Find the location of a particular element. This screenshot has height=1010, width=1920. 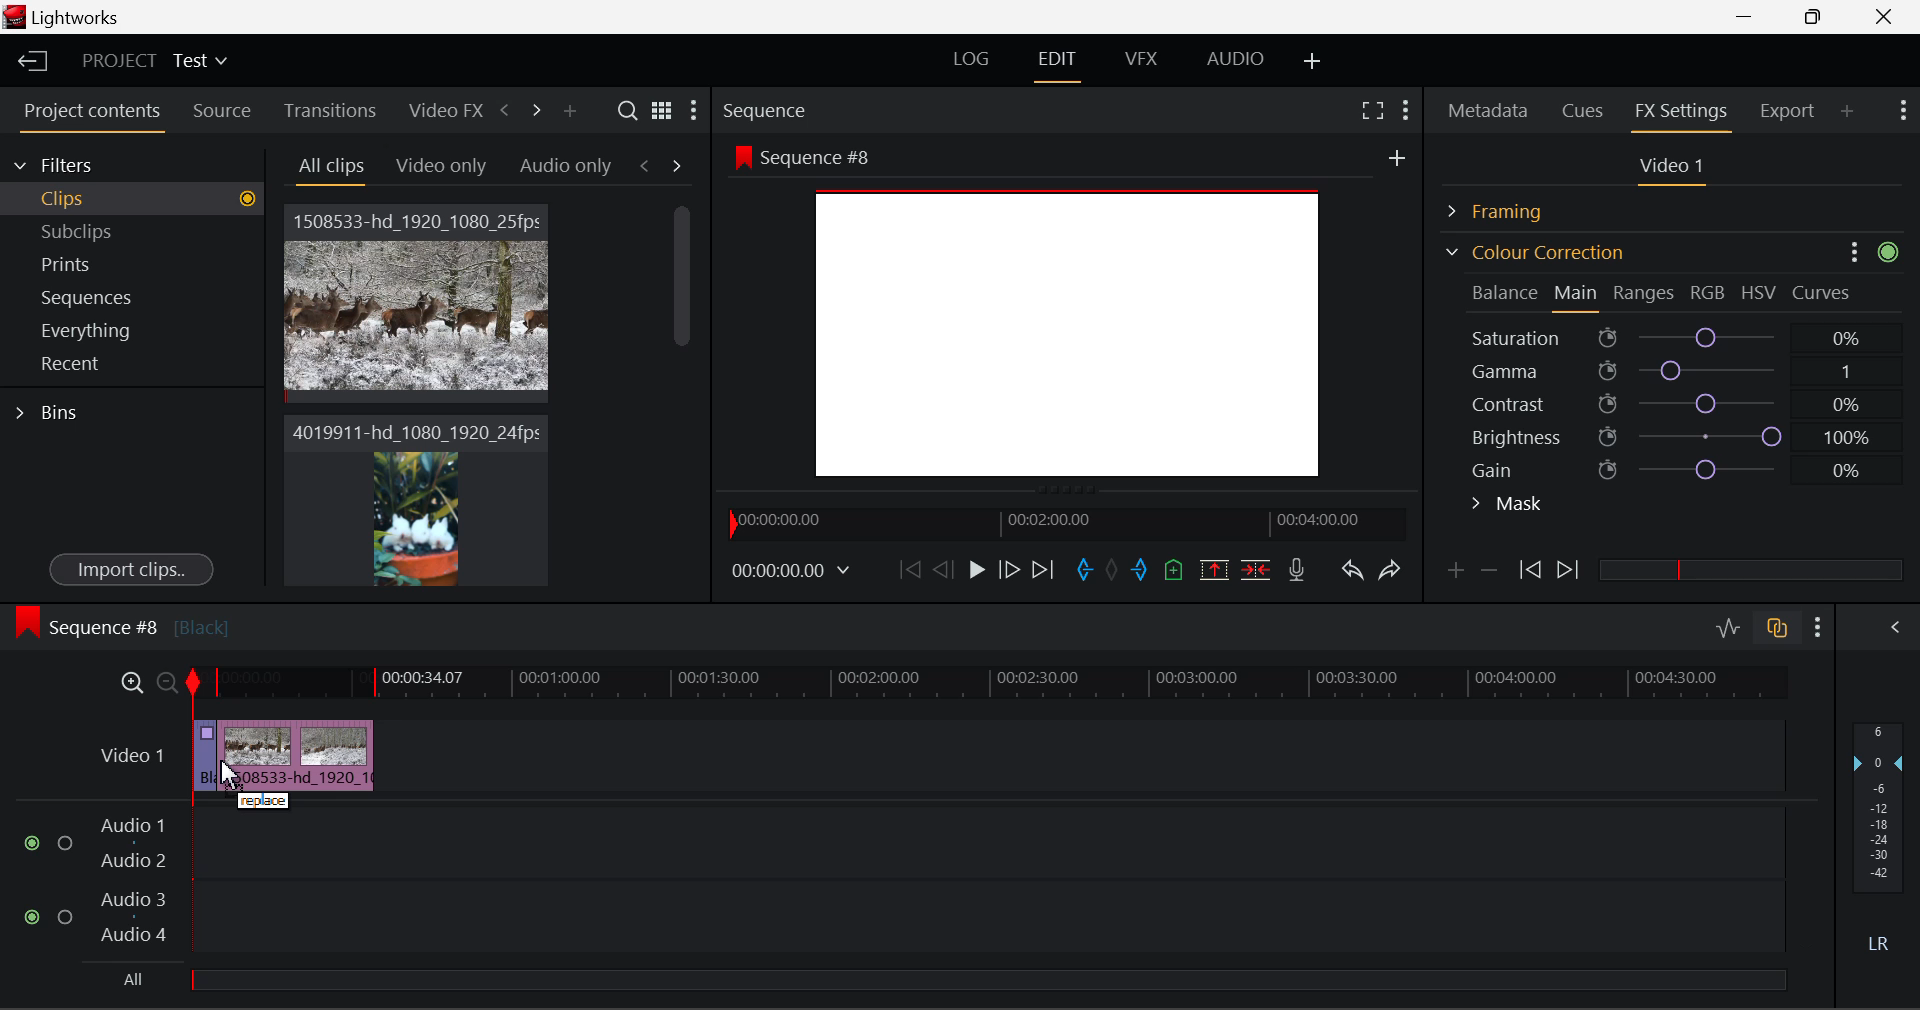

Search is located at coordinates (630, 111).